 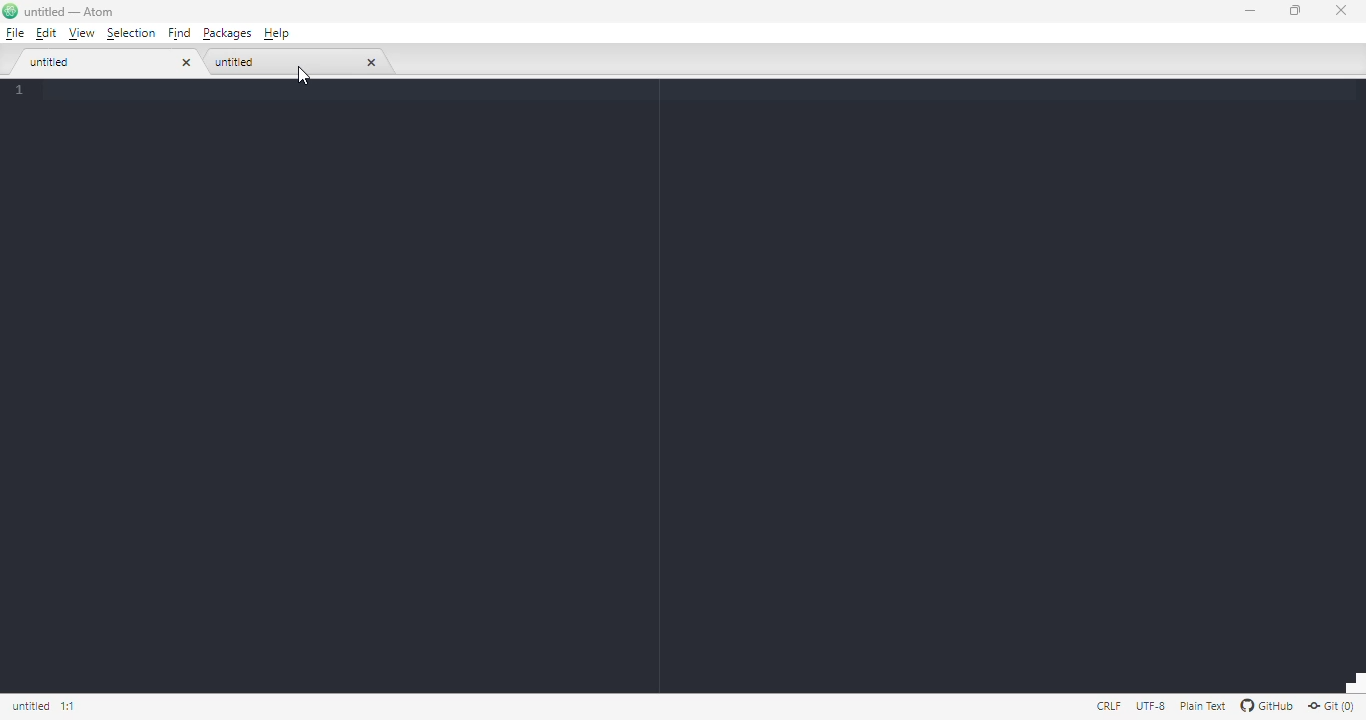 What do you see at coordinates (68, 89) in the screenshot?
I see `1` at bounding box center [68, 89].